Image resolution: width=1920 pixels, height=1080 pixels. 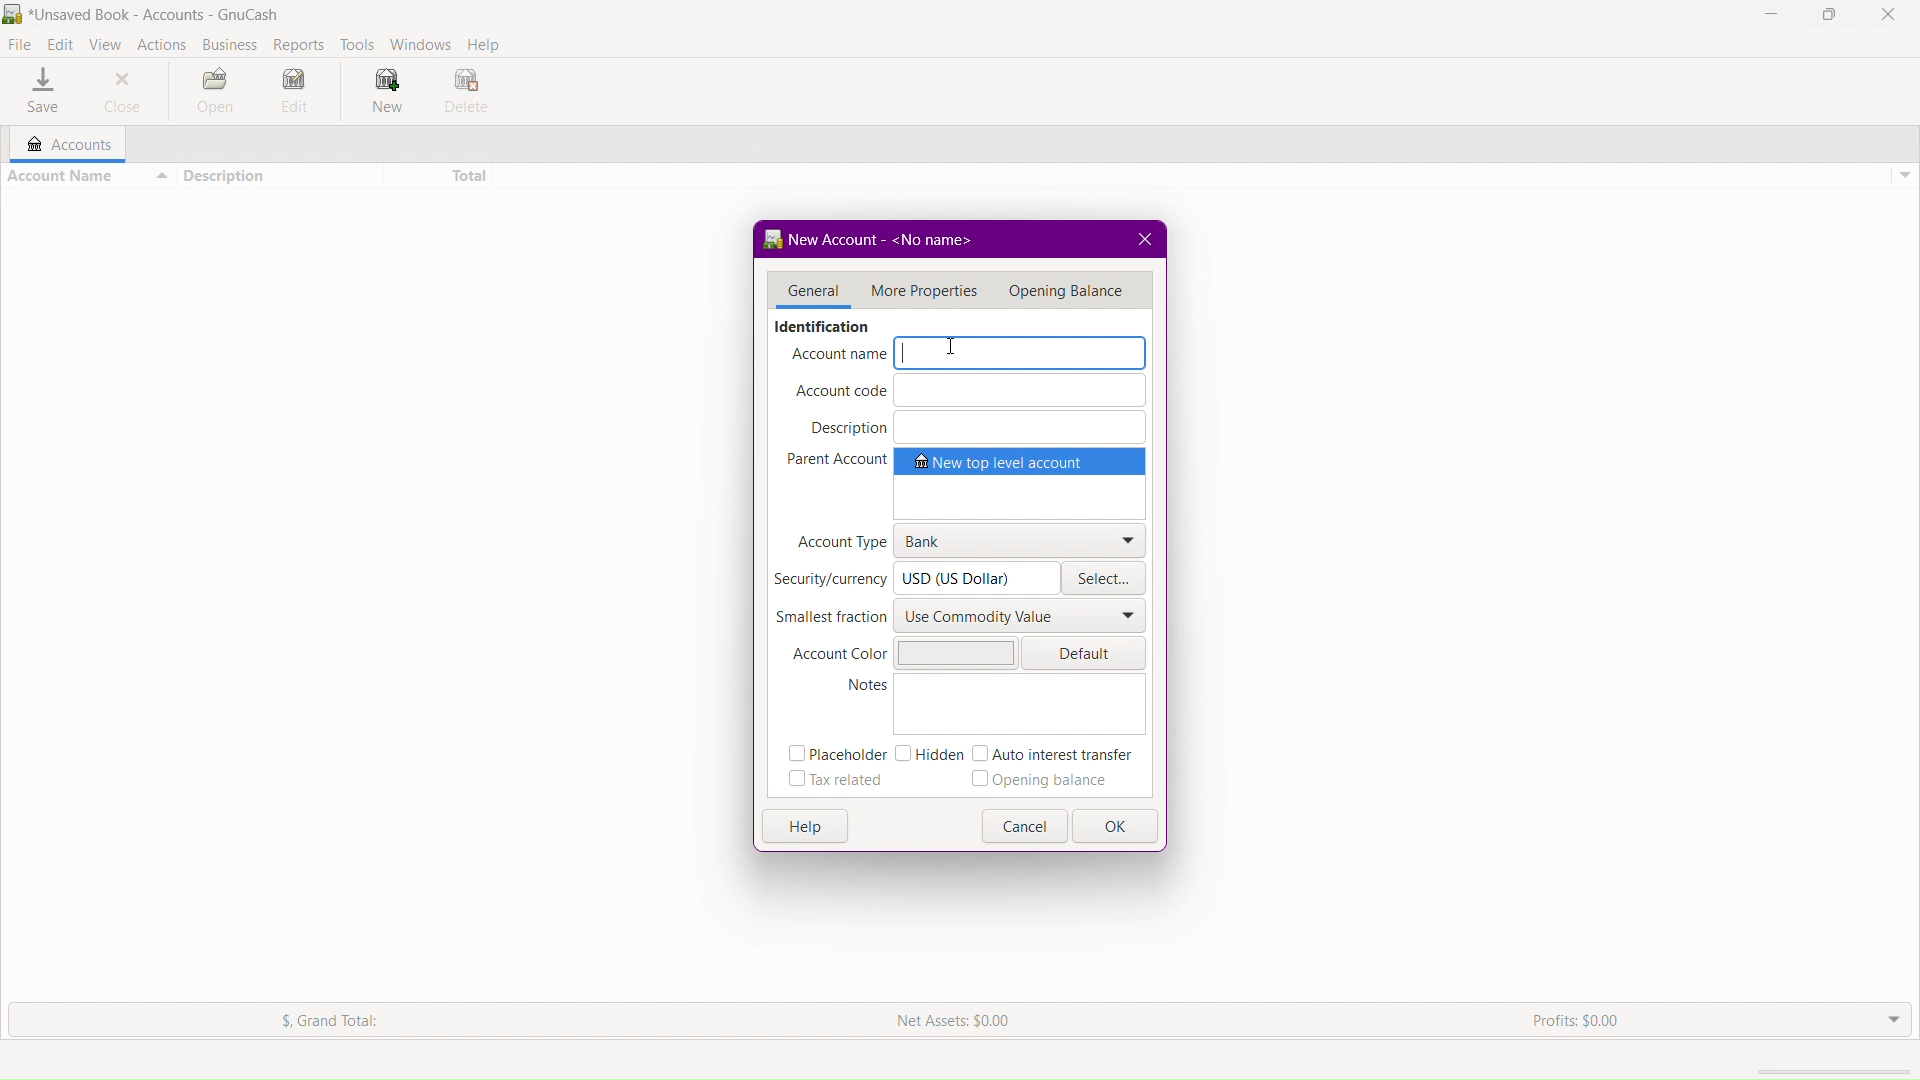 What do you see at coordinates (22, 42) in the screenshot?
I see `File` at bounding box center [22, 42].